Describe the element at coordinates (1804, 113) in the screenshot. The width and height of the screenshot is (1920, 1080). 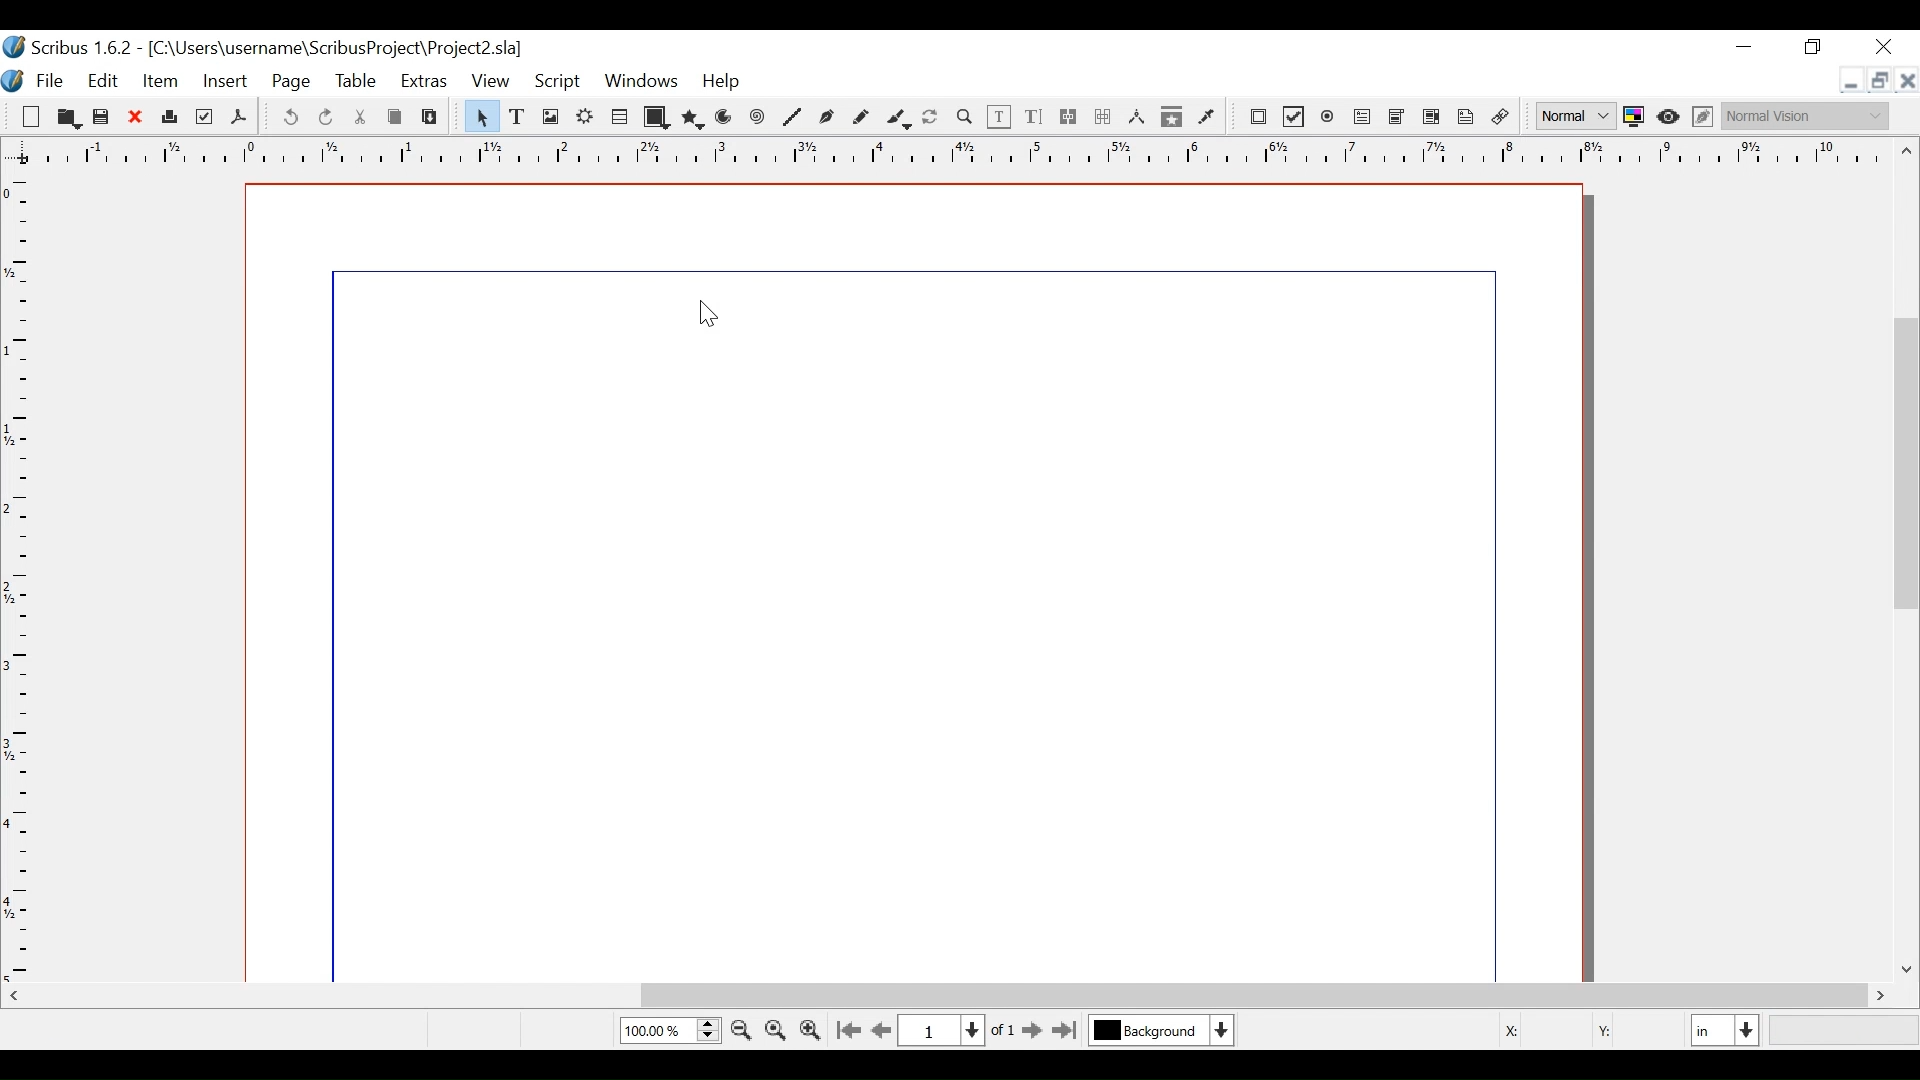
I see `Select the visual appearance of the display` at that location.